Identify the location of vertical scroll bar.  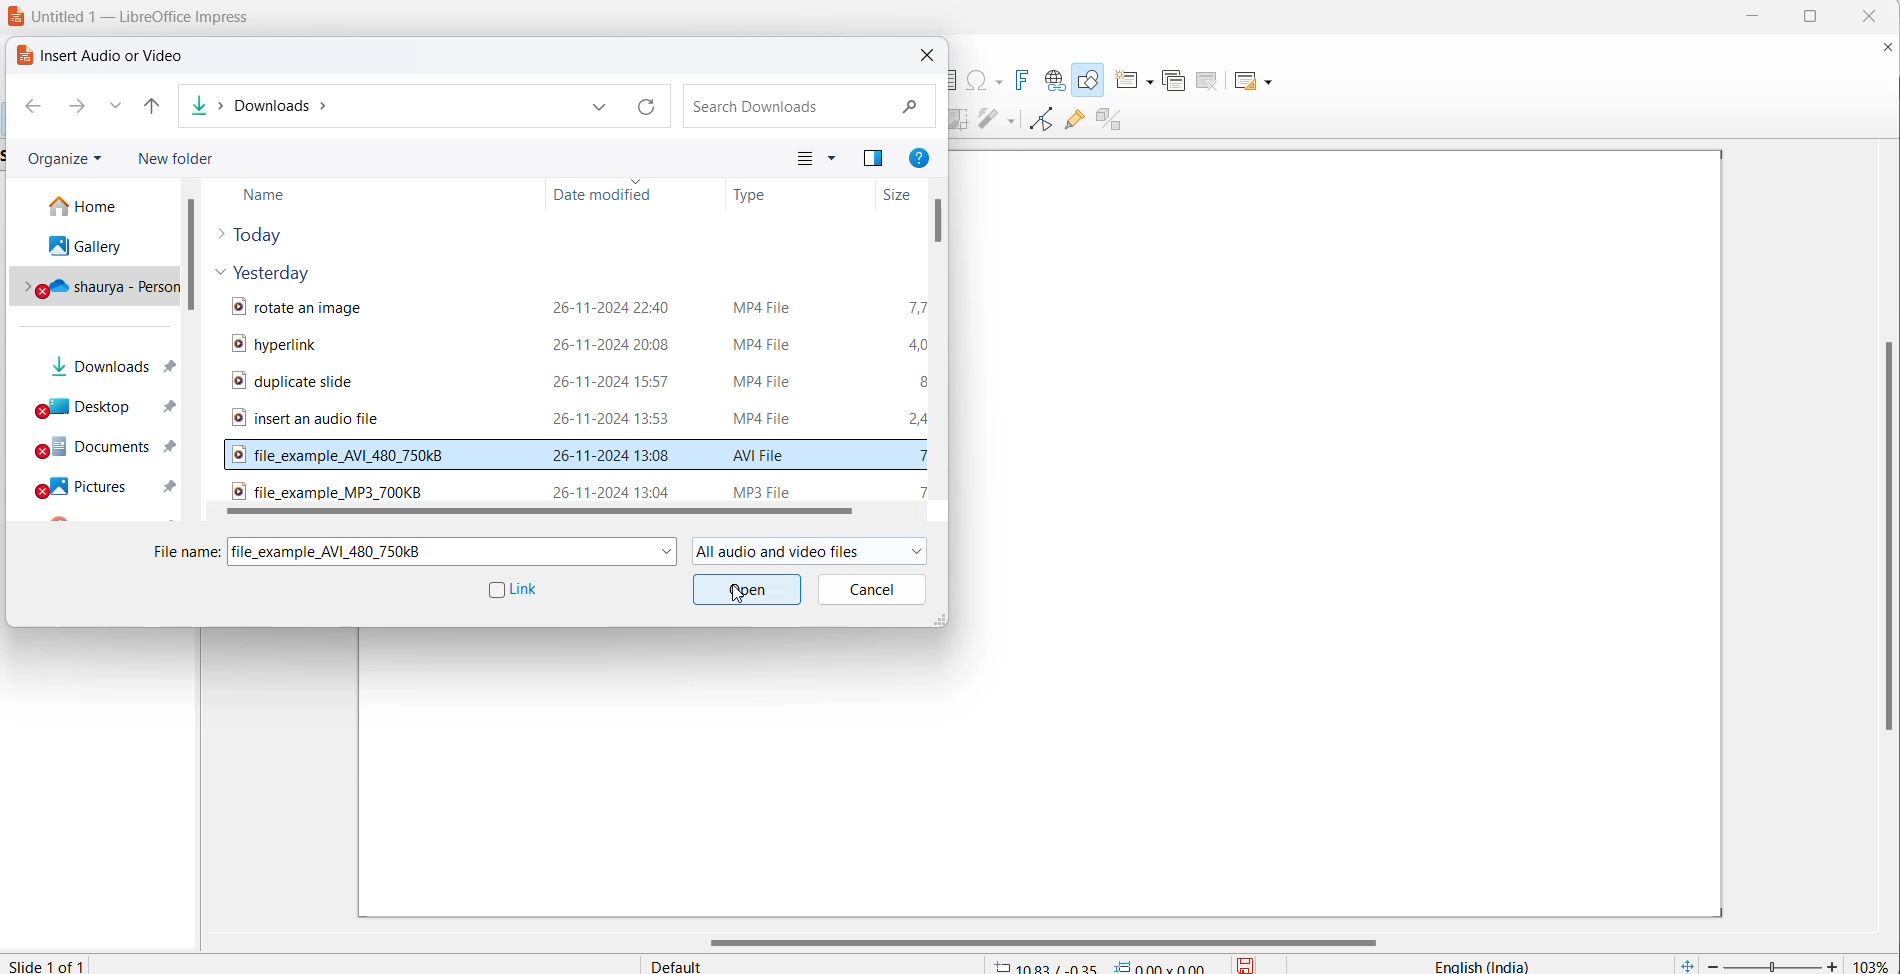
(1888, 540).